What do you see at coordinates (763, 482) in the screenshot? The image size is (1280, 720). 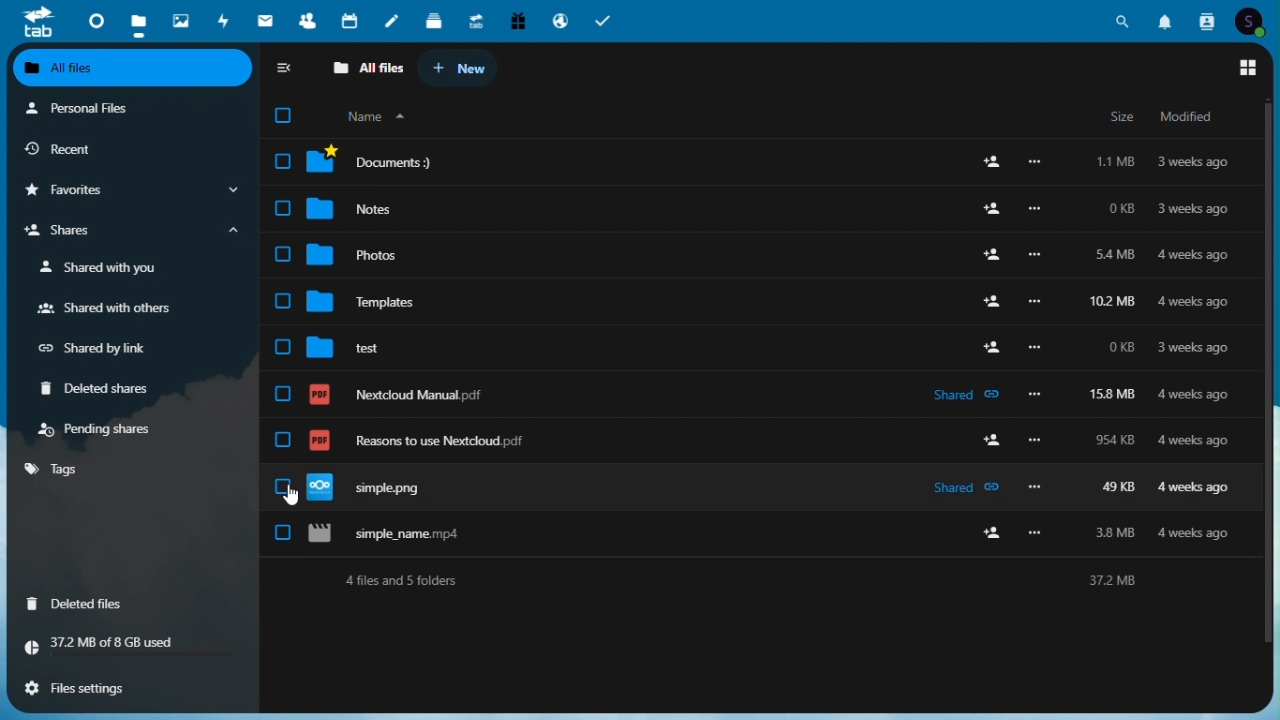 I see `sample.png 49 KB 4 weeks ago` at bounding box center [763, 482].